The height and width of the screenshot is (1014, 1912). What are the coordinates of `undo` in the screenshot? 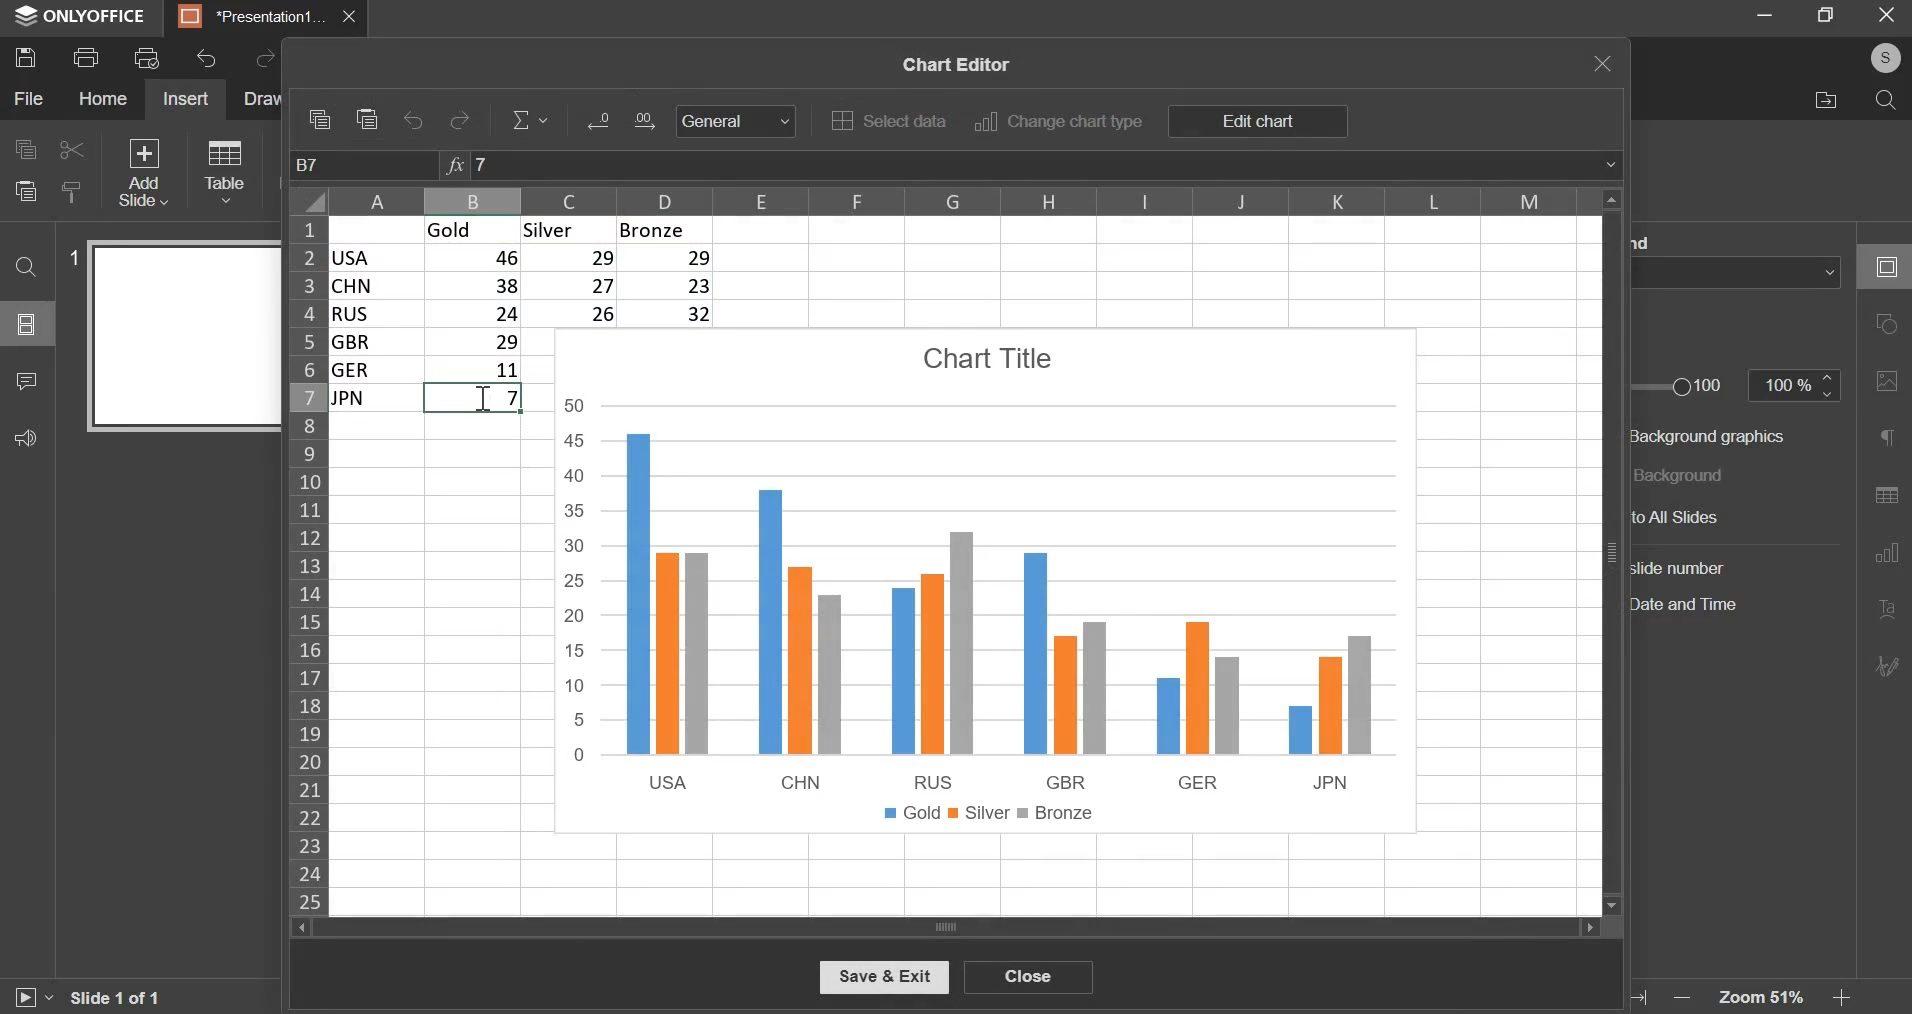 It's located at (415, 122).